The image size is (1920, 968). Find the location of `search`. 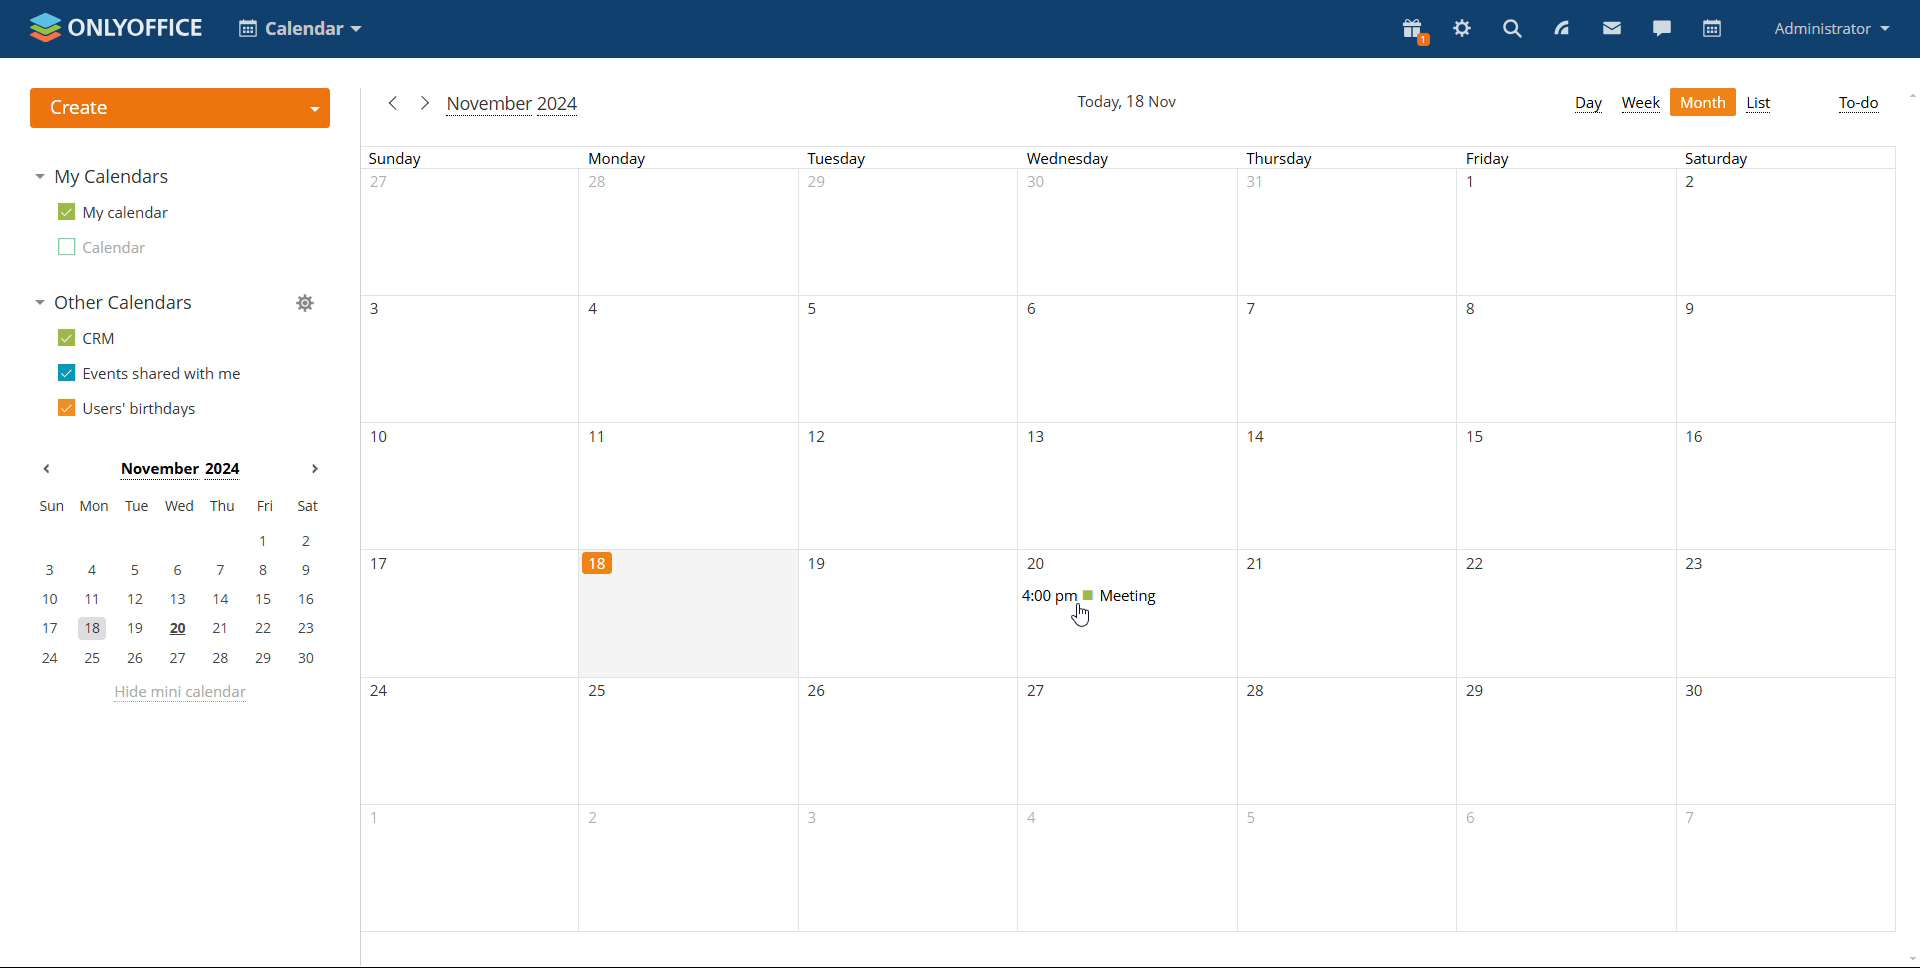

search is located at coordinates (1513, 28).